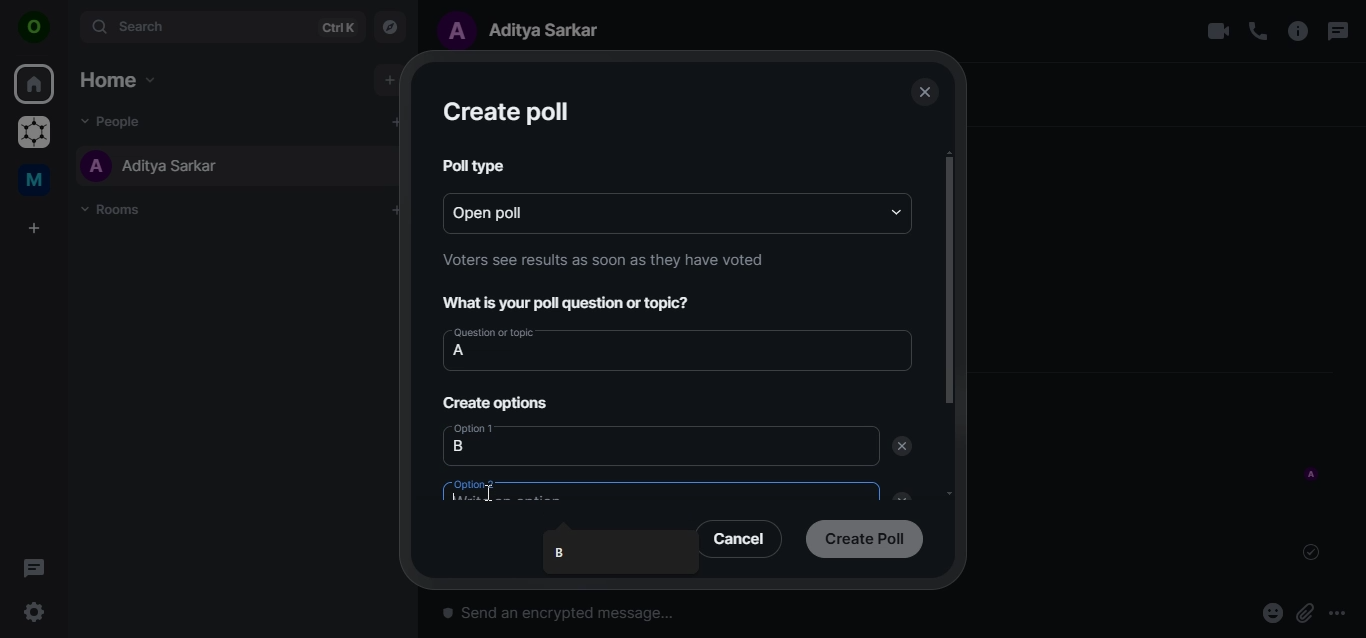 This screenshot has width=1366, height=638. What do you see at coordinates (37, 229) in the screenshot?
I see `create a space` at bounding box center [37, 229].